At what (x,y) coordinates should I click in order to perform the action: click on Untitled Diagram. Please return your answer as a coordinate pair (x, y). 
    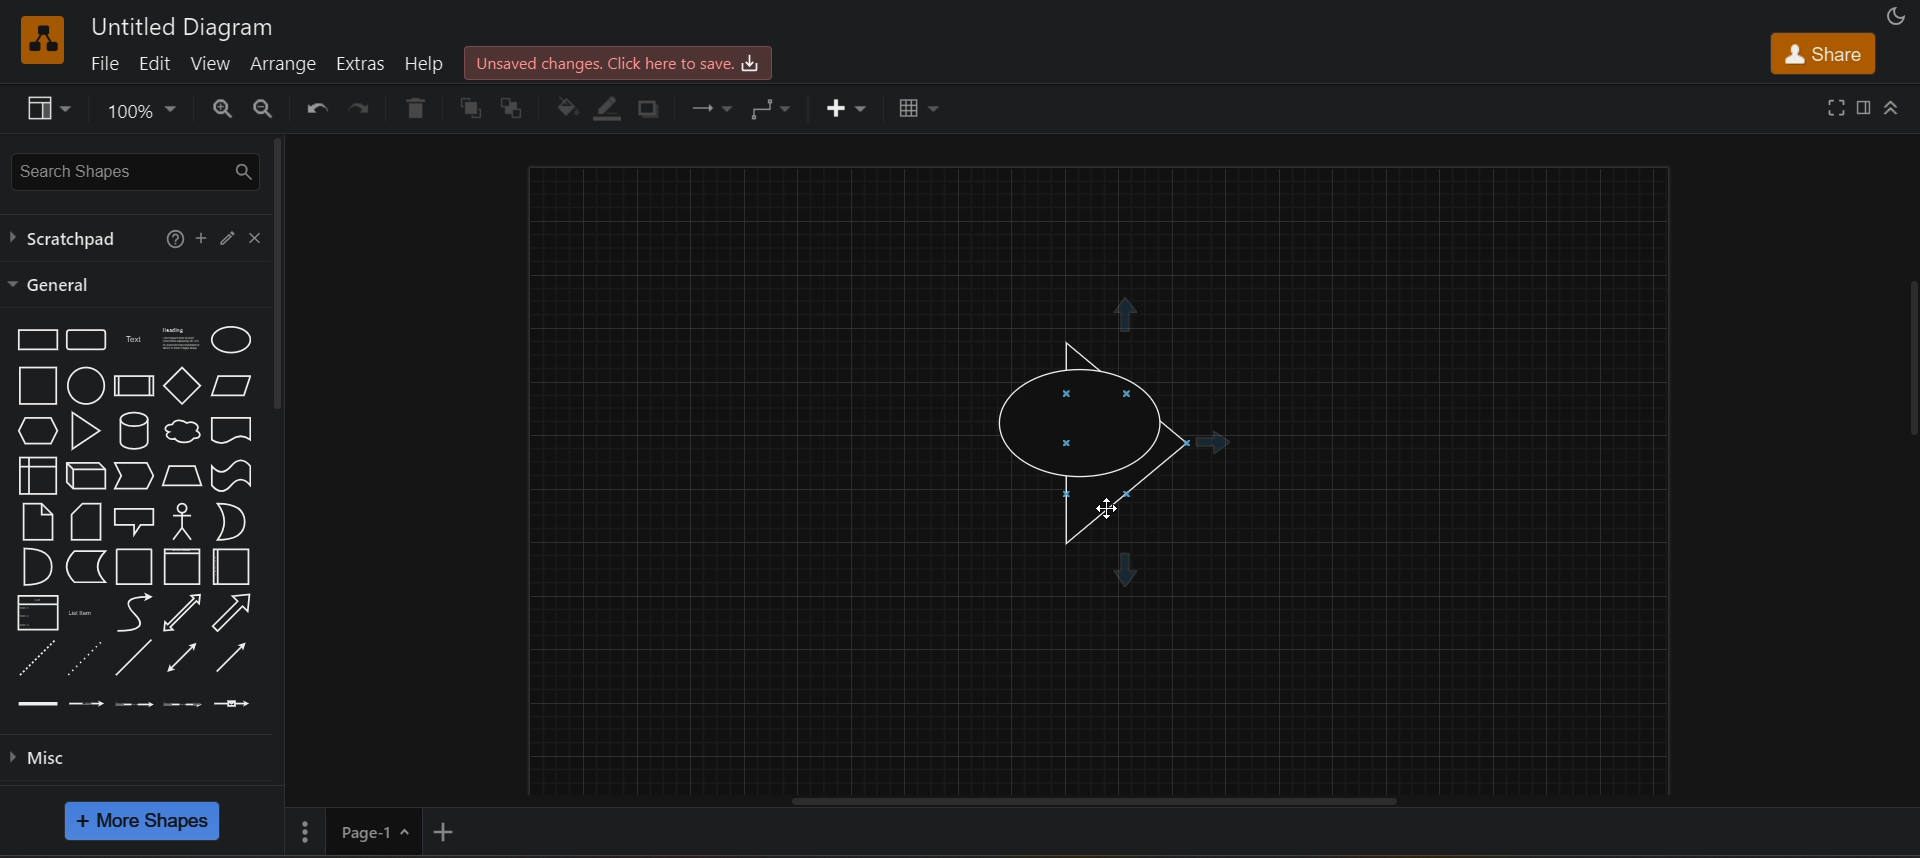
    Looking at the image, I should click on (182, 25).